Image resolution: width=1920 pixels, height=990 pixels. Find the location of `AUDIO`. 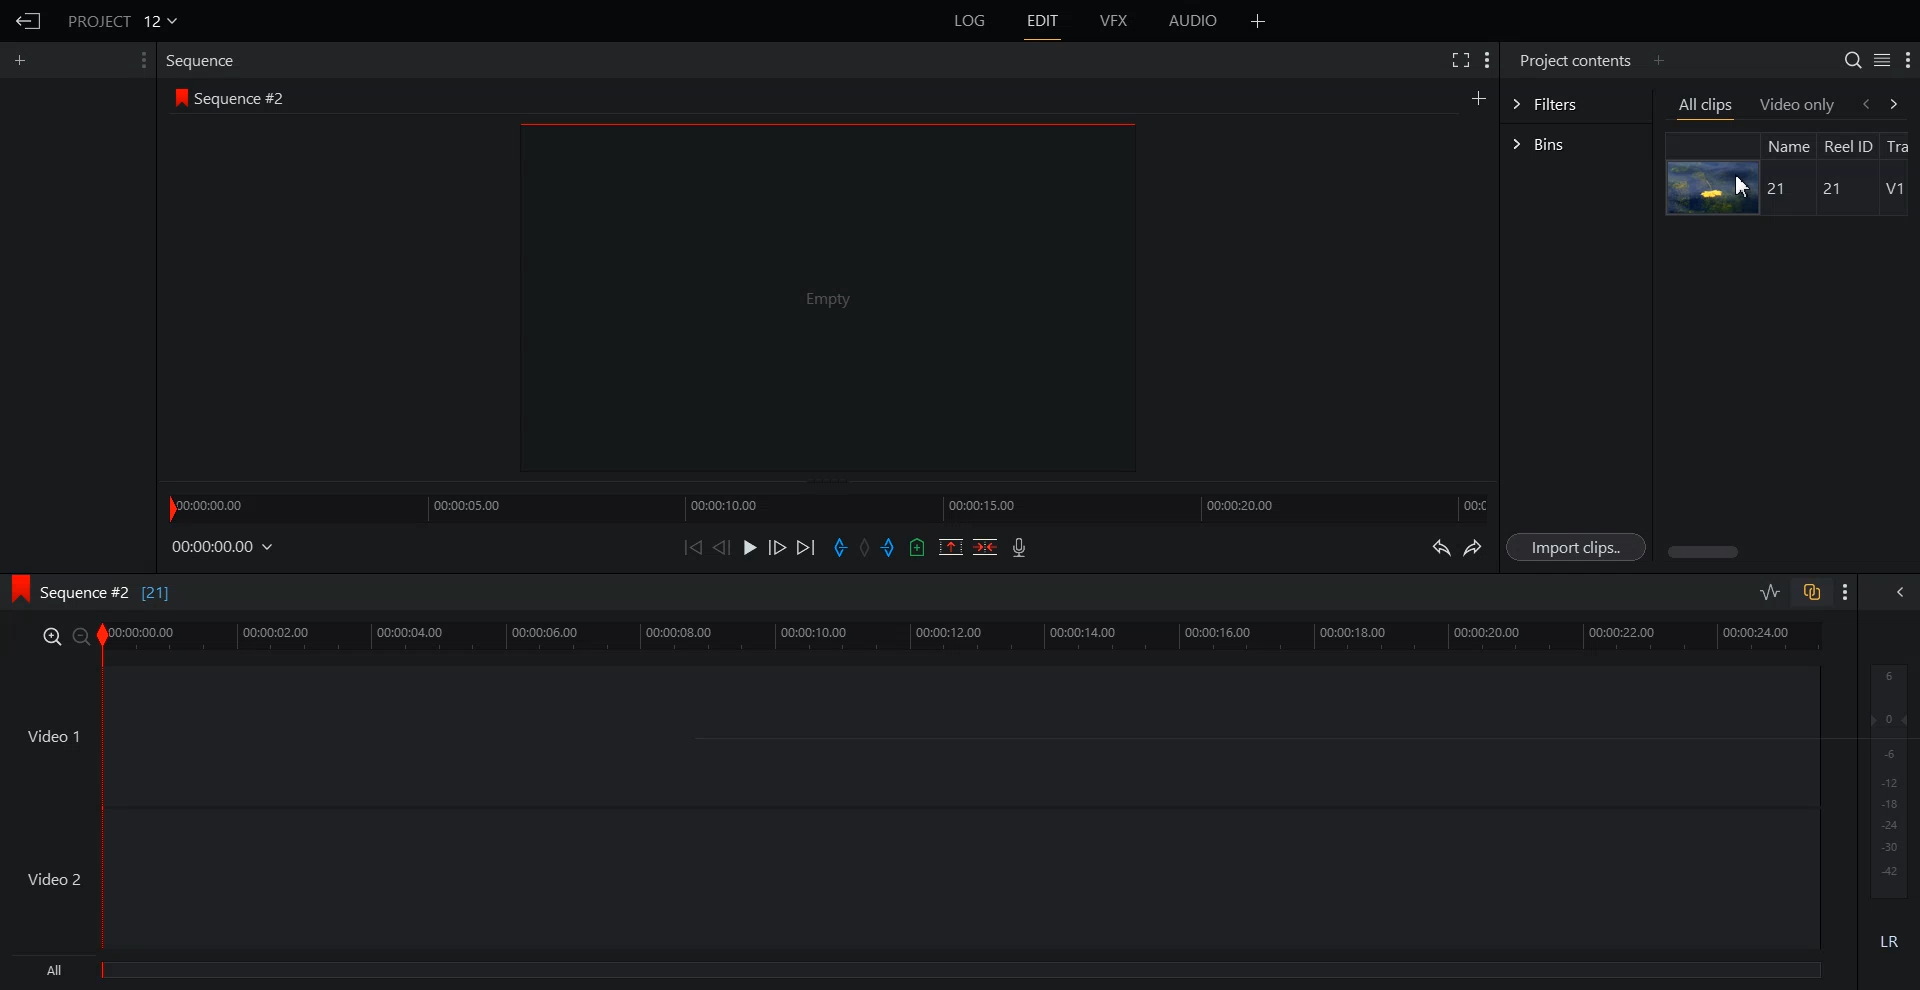

AUDIO is located at coordinates (1192, 21).